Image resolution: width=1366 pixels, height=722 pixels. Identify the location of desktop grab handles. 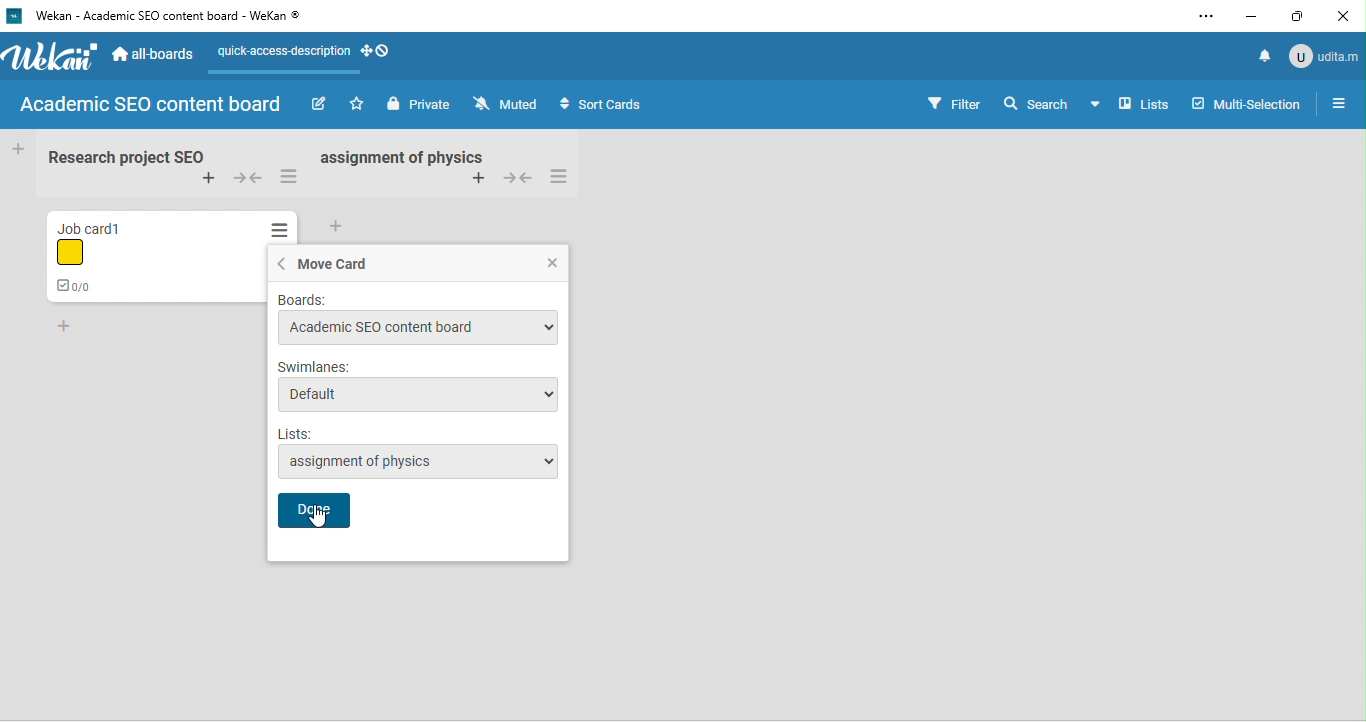
(381, 53).